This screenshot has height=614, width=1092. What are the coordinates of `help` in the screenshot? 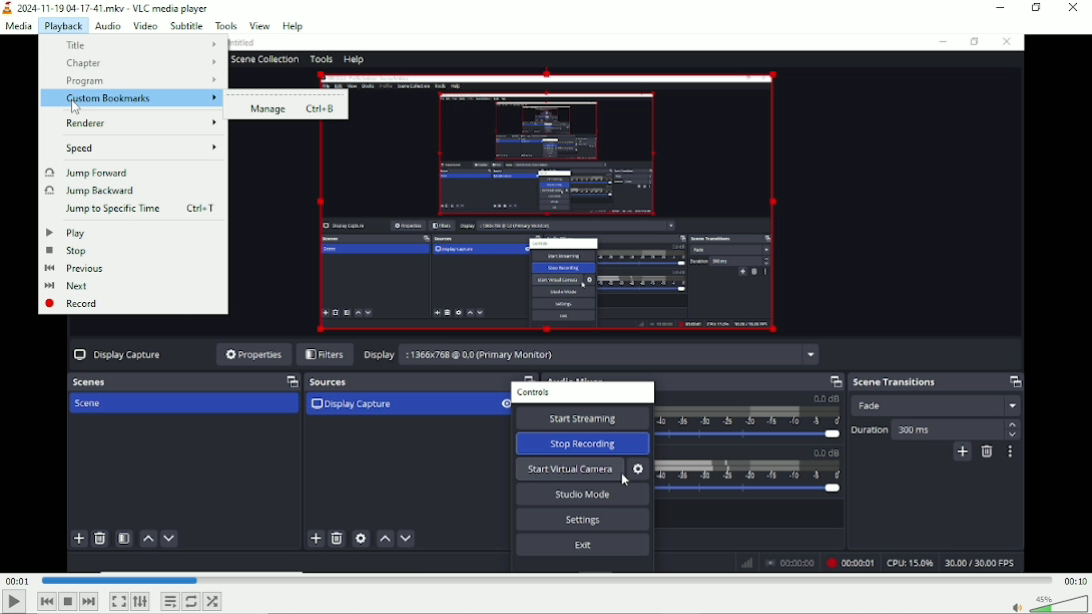 It's located at (295, 25).